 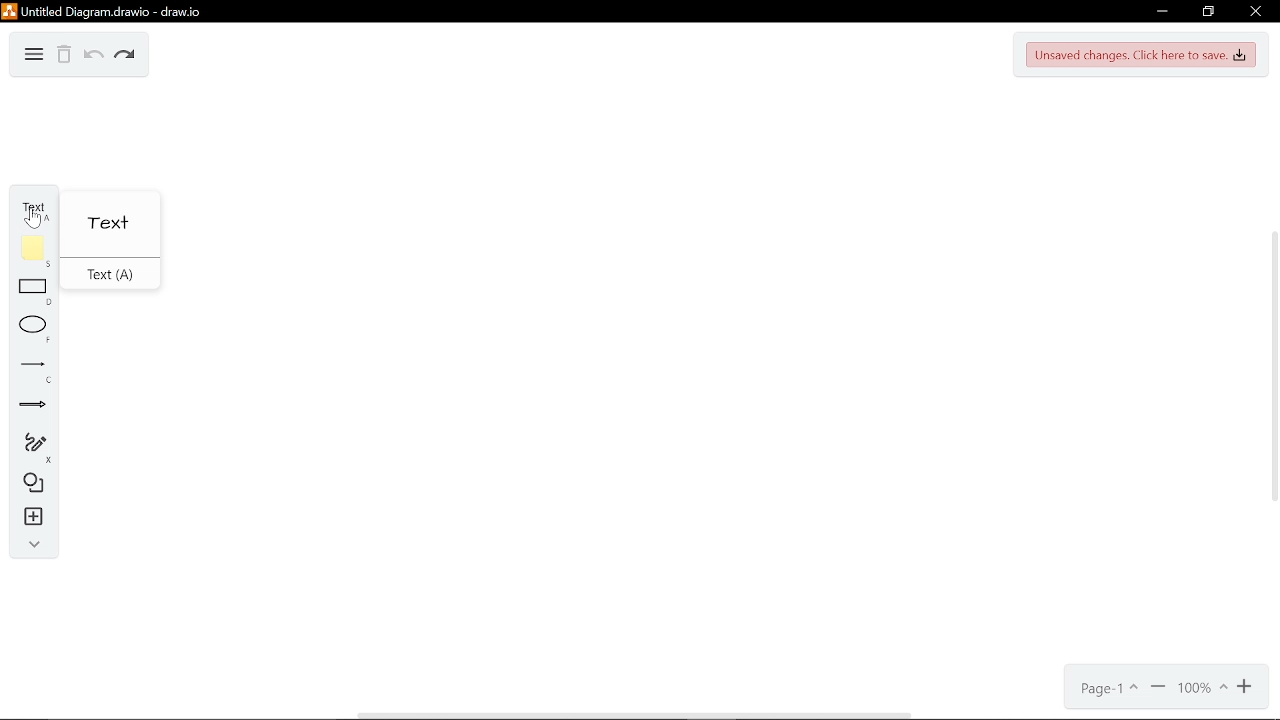 I want to click on Shapes, so click(x=27, y=486).